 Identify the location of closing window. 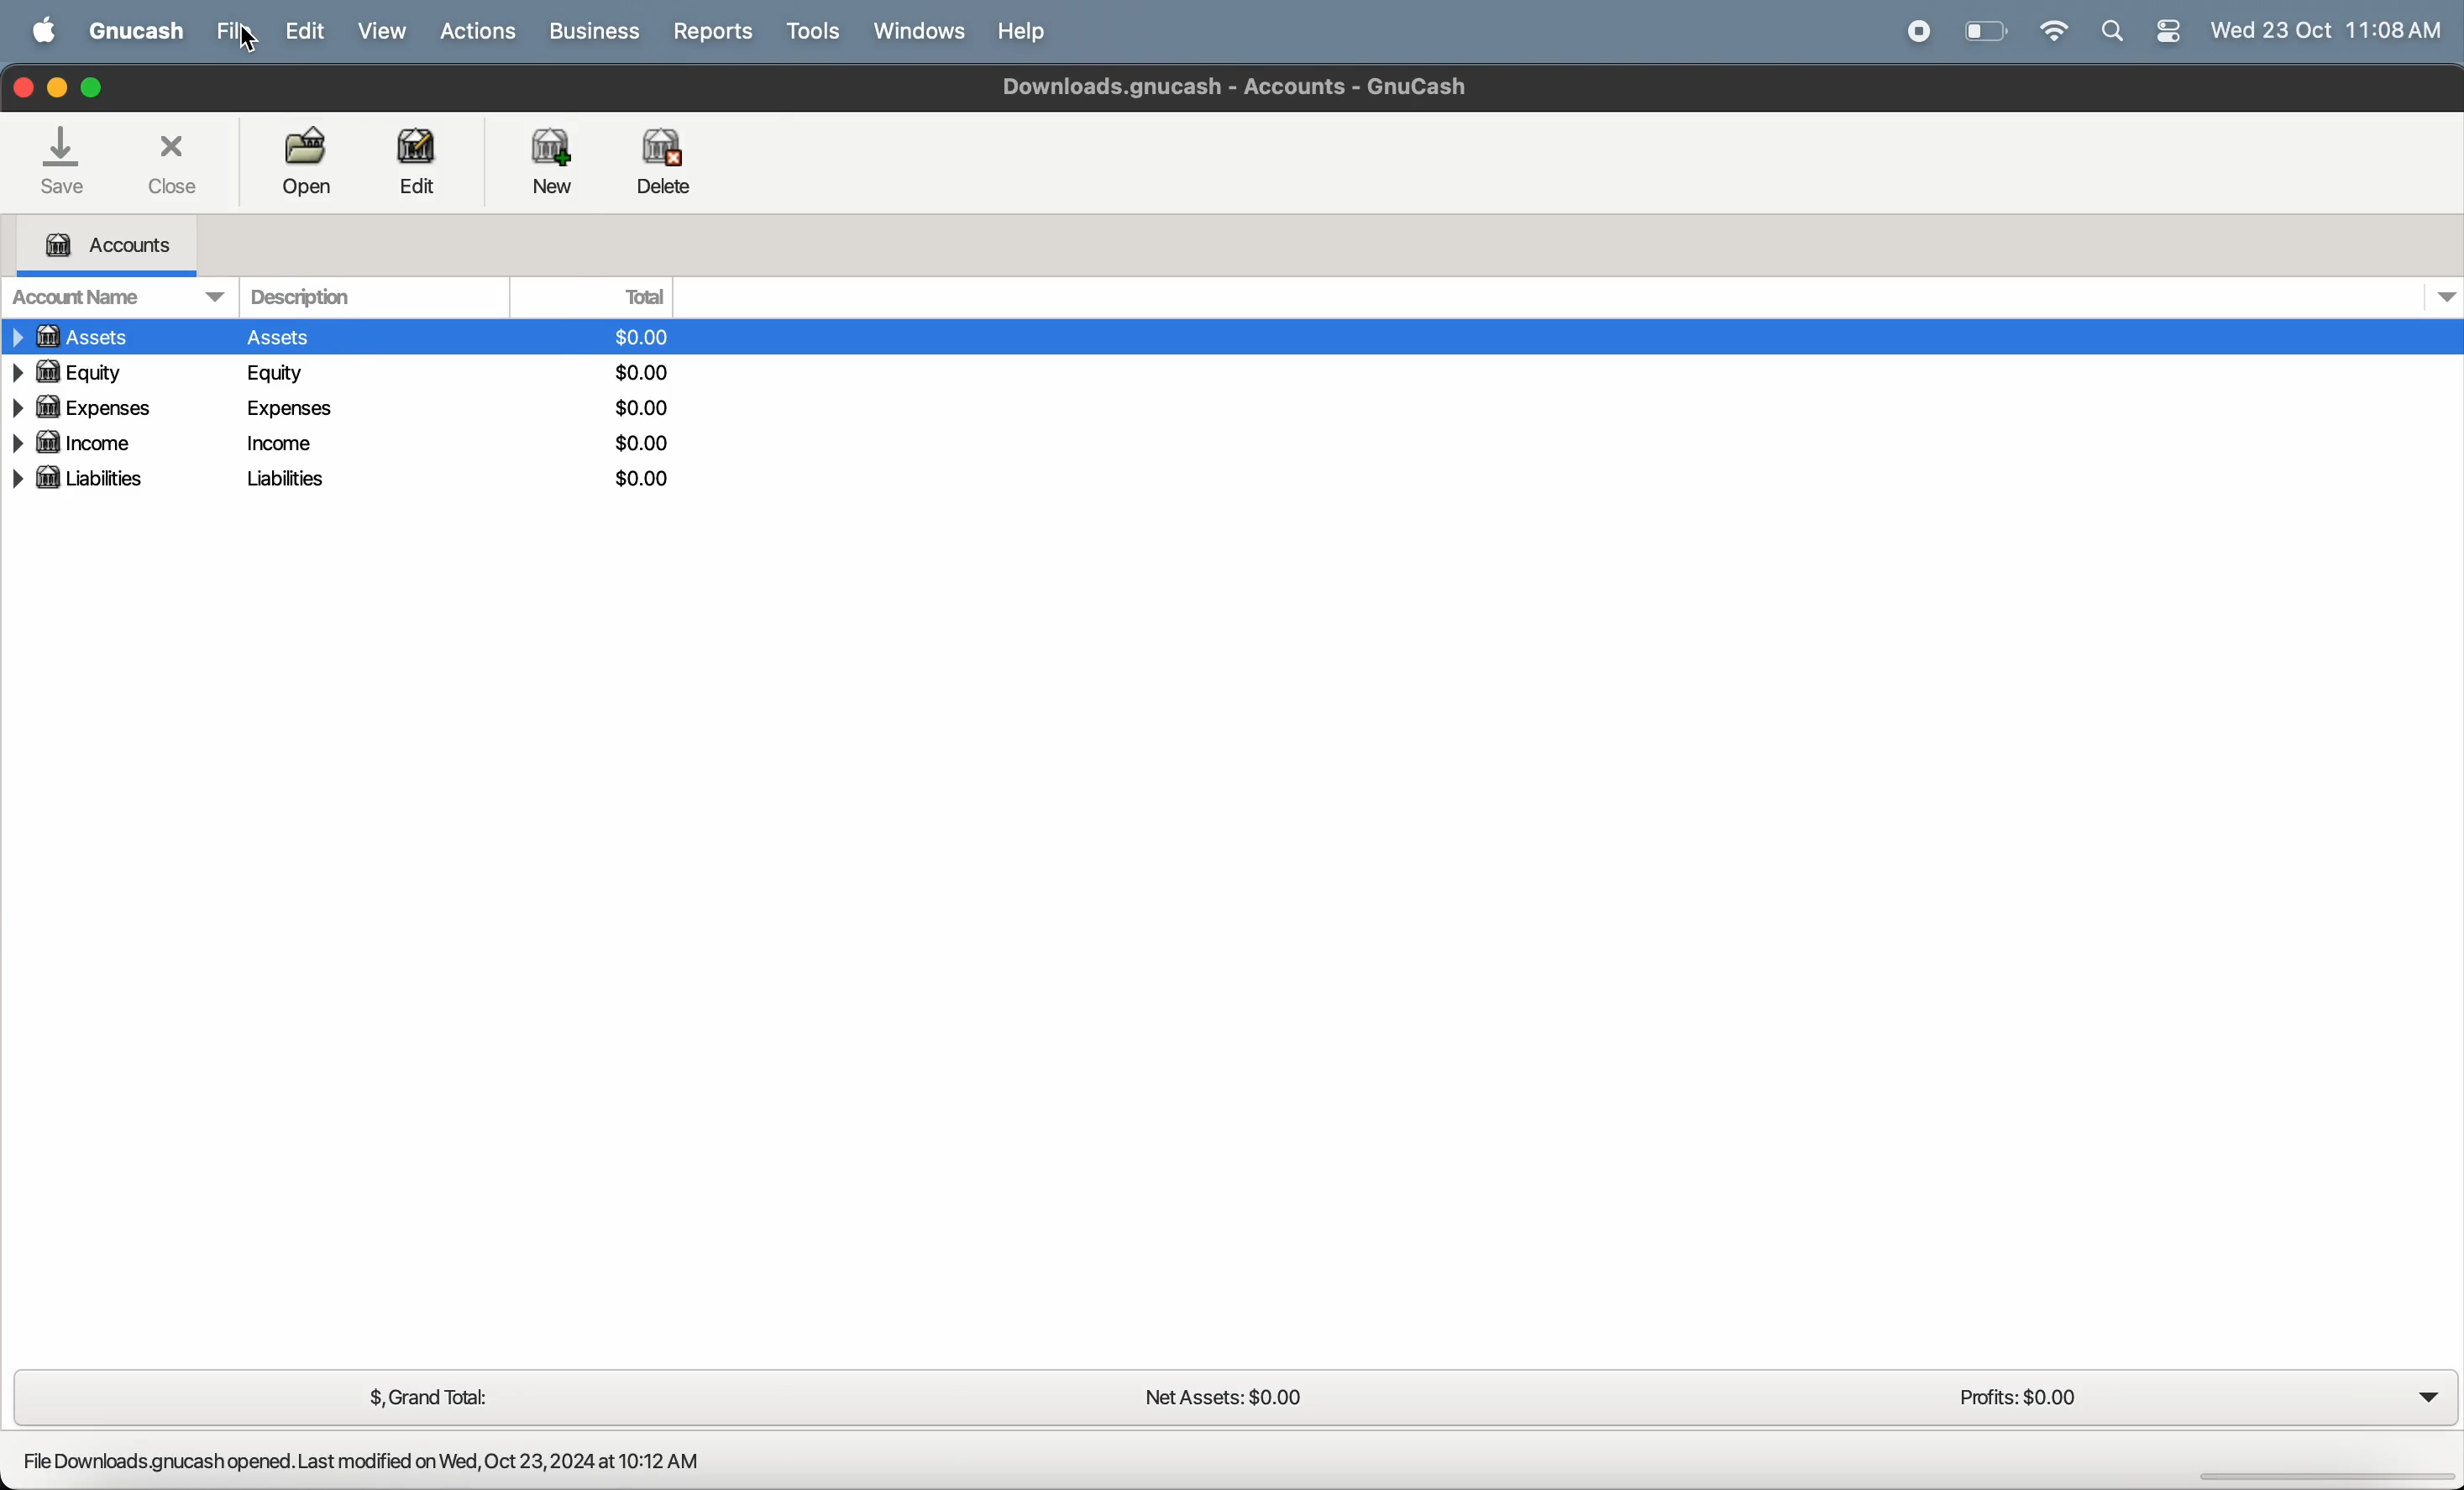
(24, 85).